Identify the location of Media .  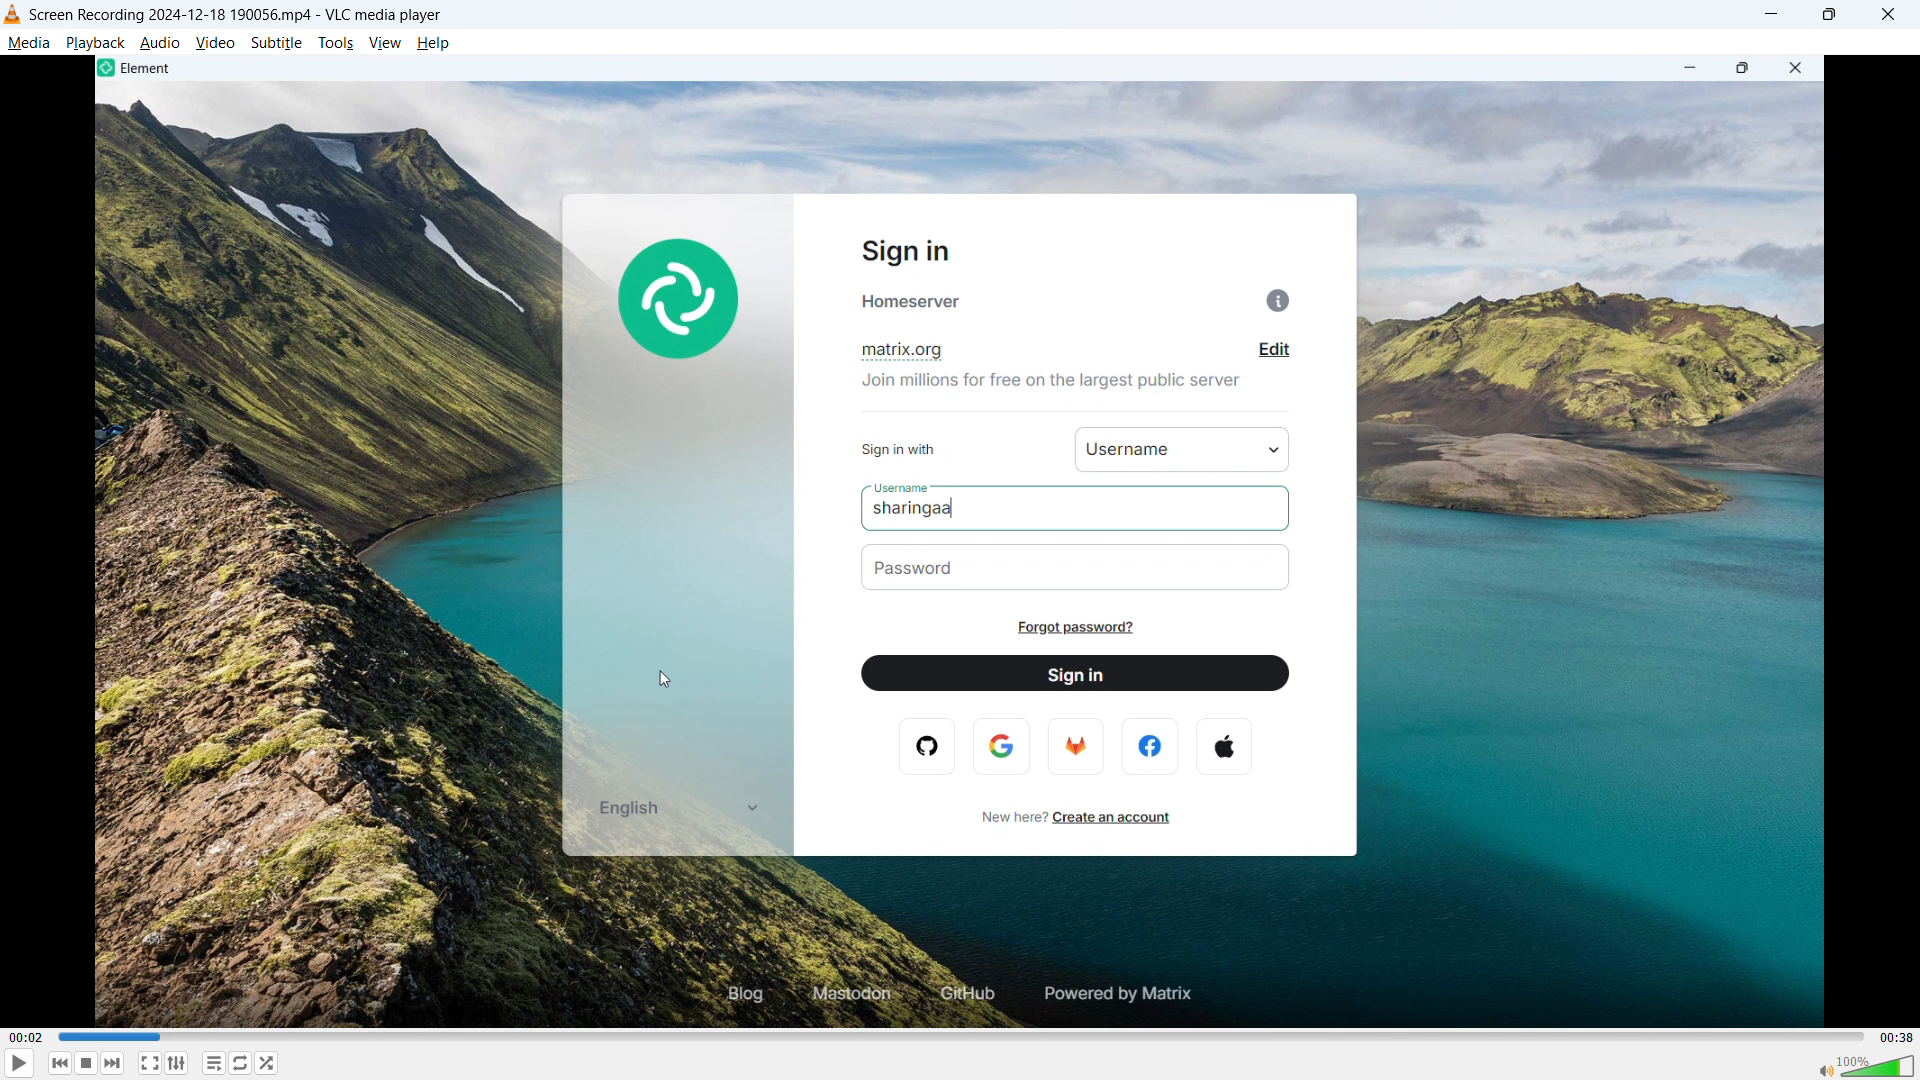
(28, 43).